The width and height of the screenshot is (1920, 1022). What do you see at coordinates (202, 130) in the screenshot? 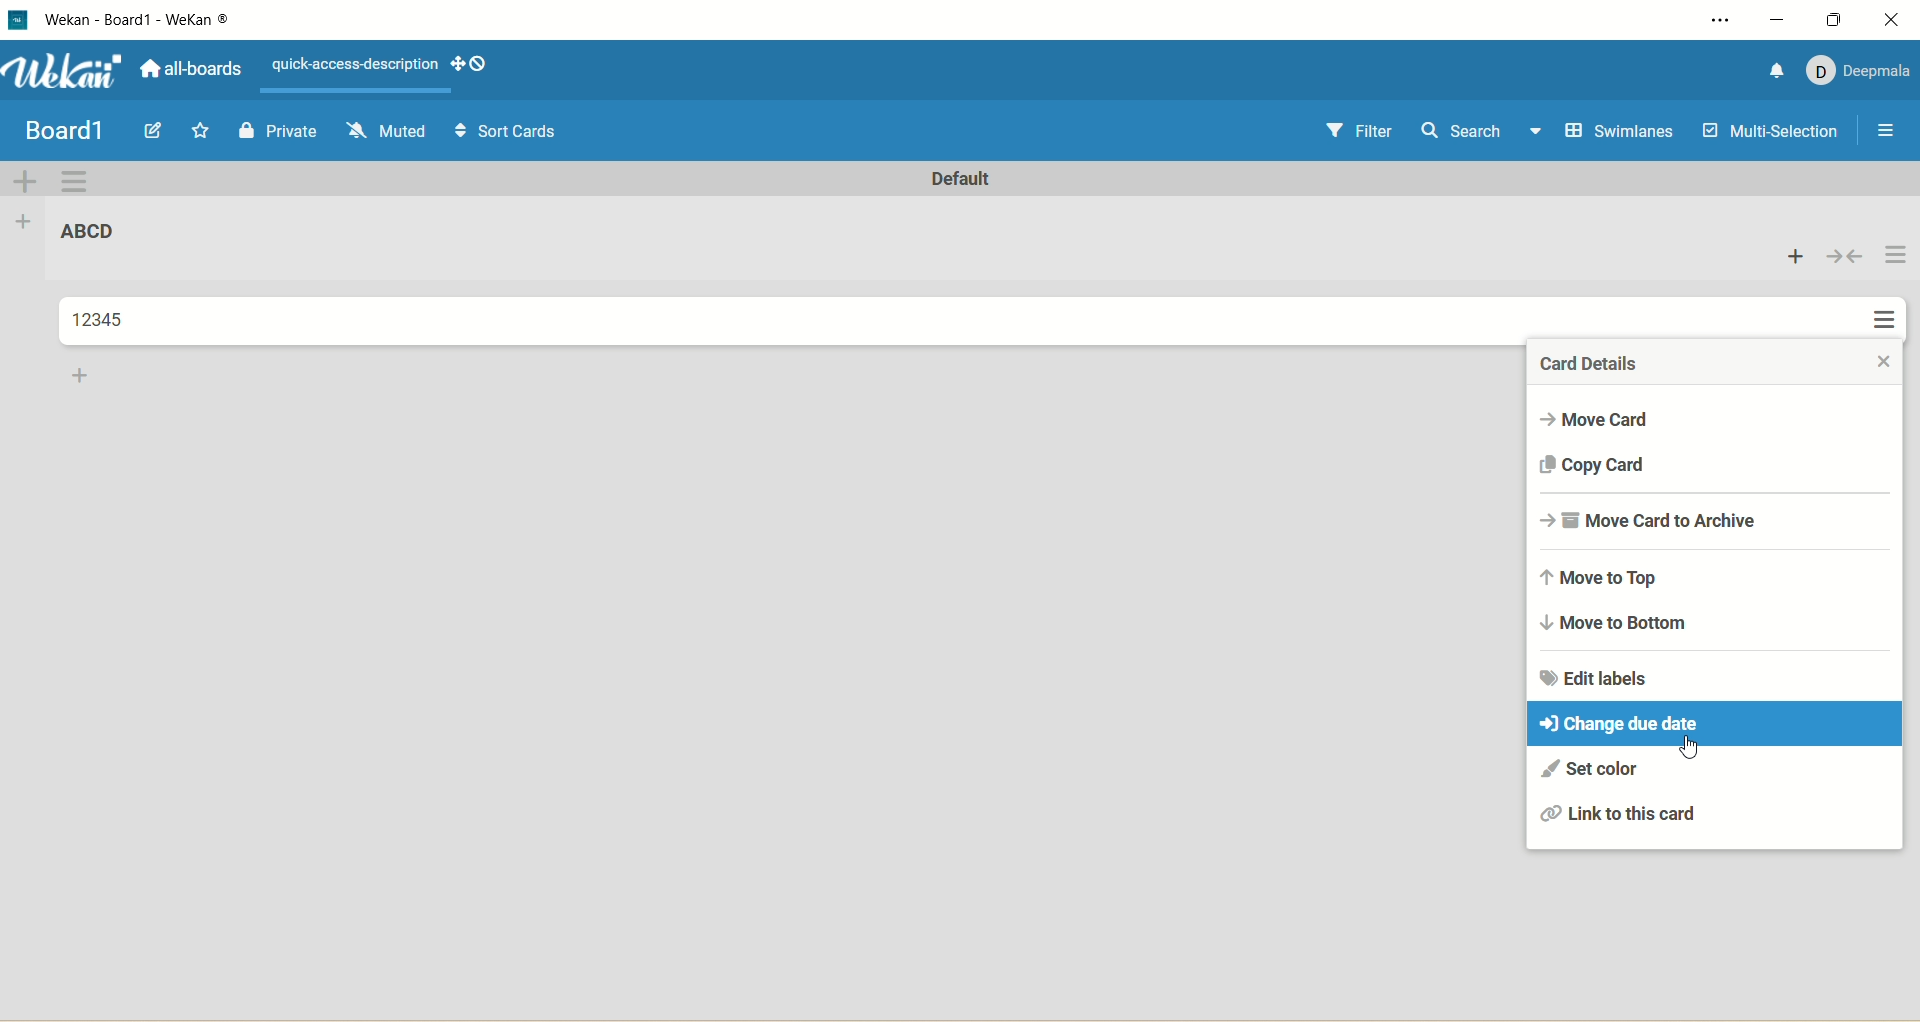
I see `favorite` at bounding box center [202, 130].